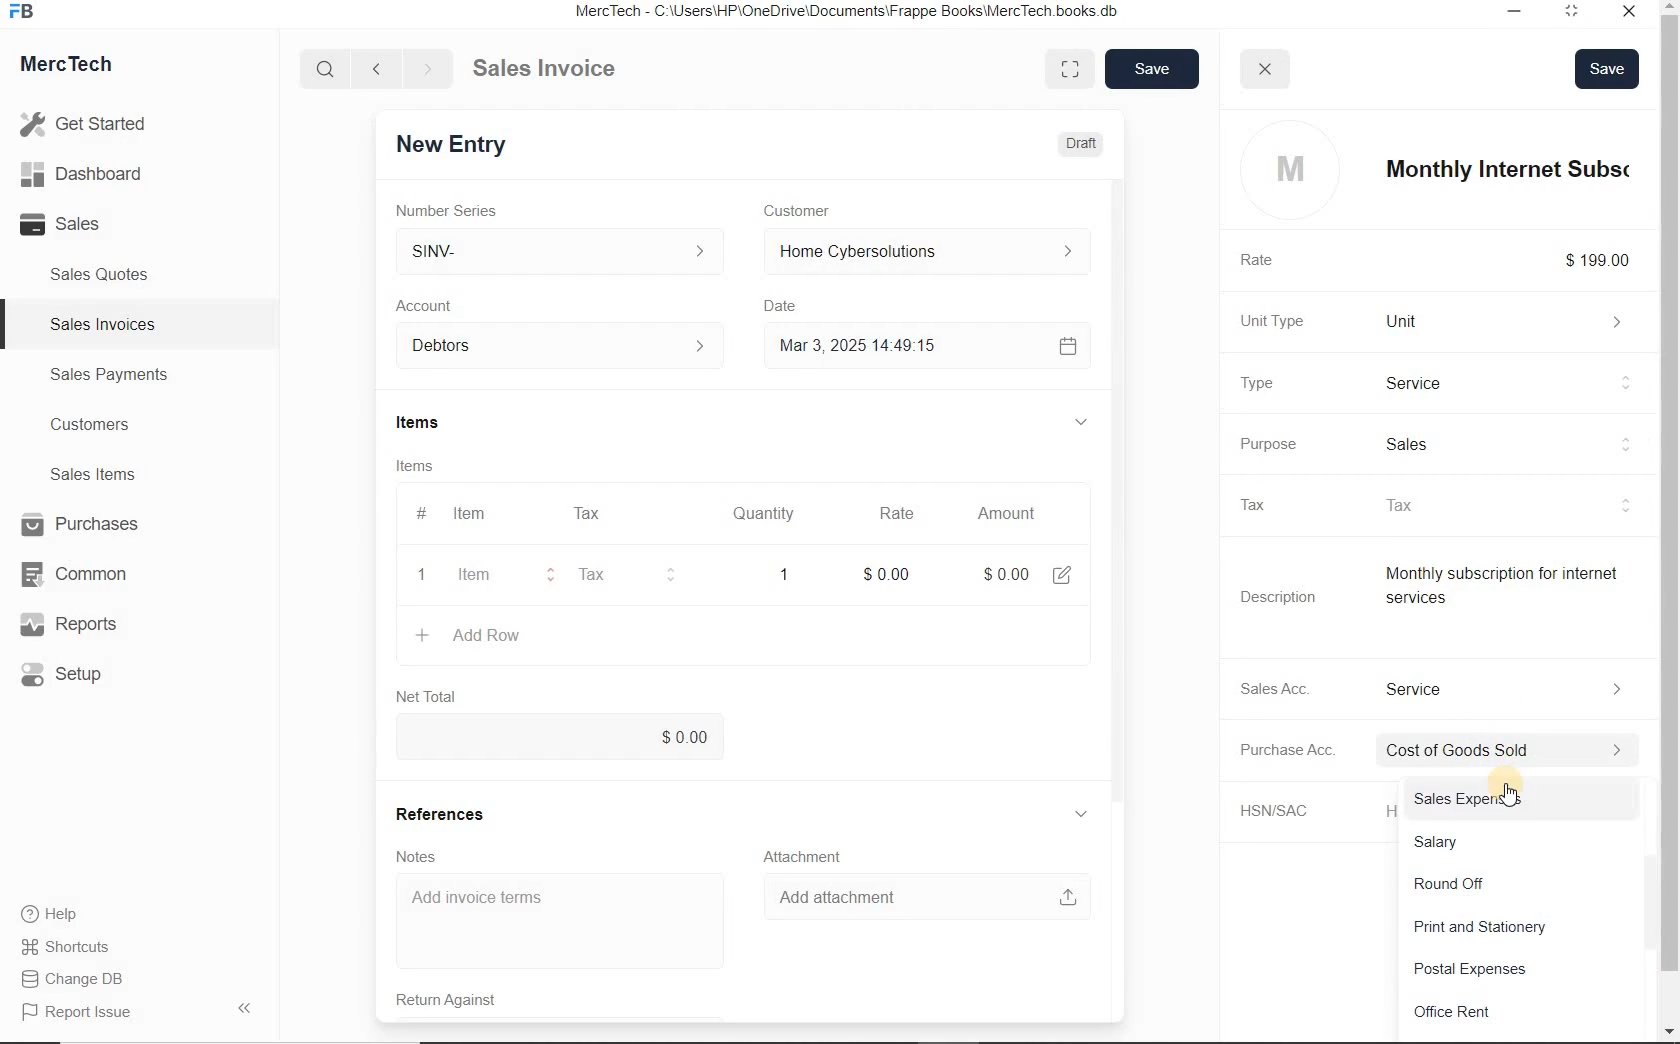 This screenshot has width=1680, height=1044. What do you see at coordinates (76, 68) in the screenshot?
I see `MercTech` at bounding box center [76, 68].